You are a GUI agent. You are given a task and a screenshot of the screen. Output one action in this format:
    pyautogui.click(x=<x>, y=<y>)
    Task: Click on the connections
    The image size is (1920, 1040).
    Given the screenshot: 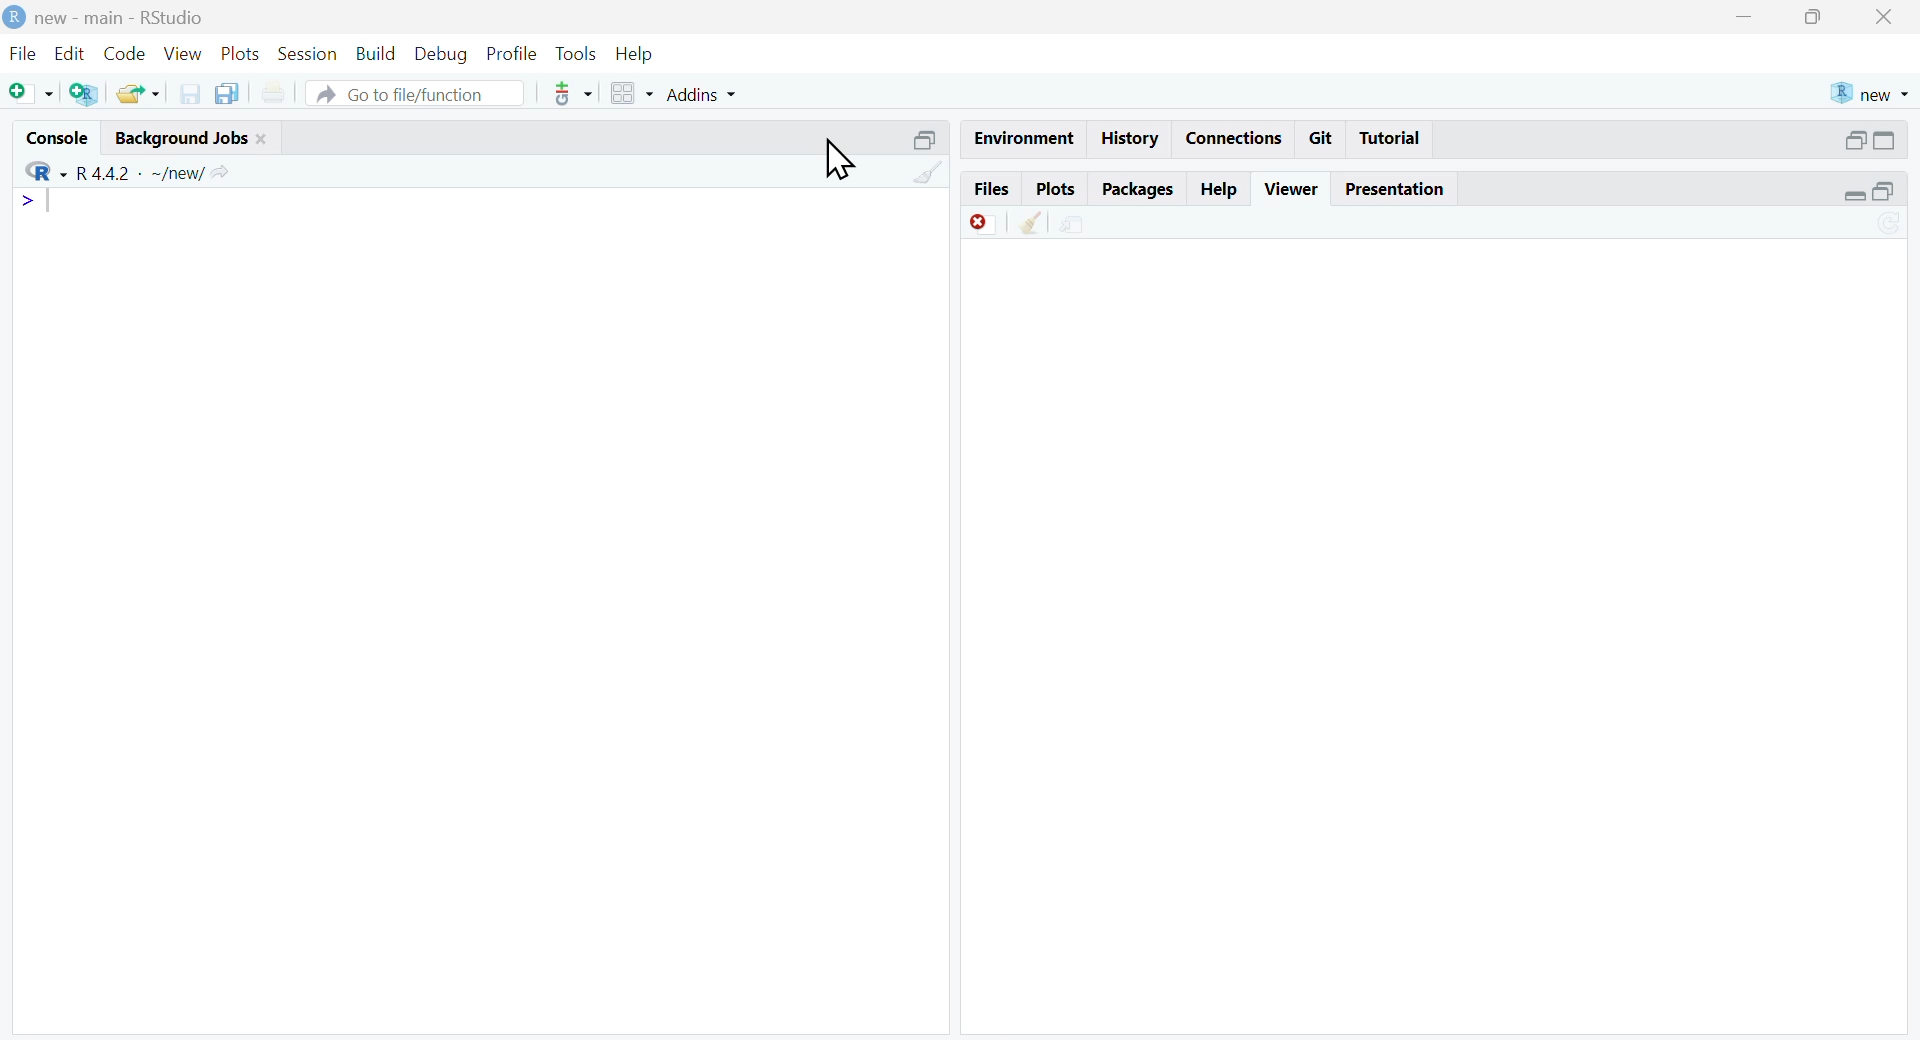 What is the action you would take?
    pyautogui.click(x=1230, y=138)
    